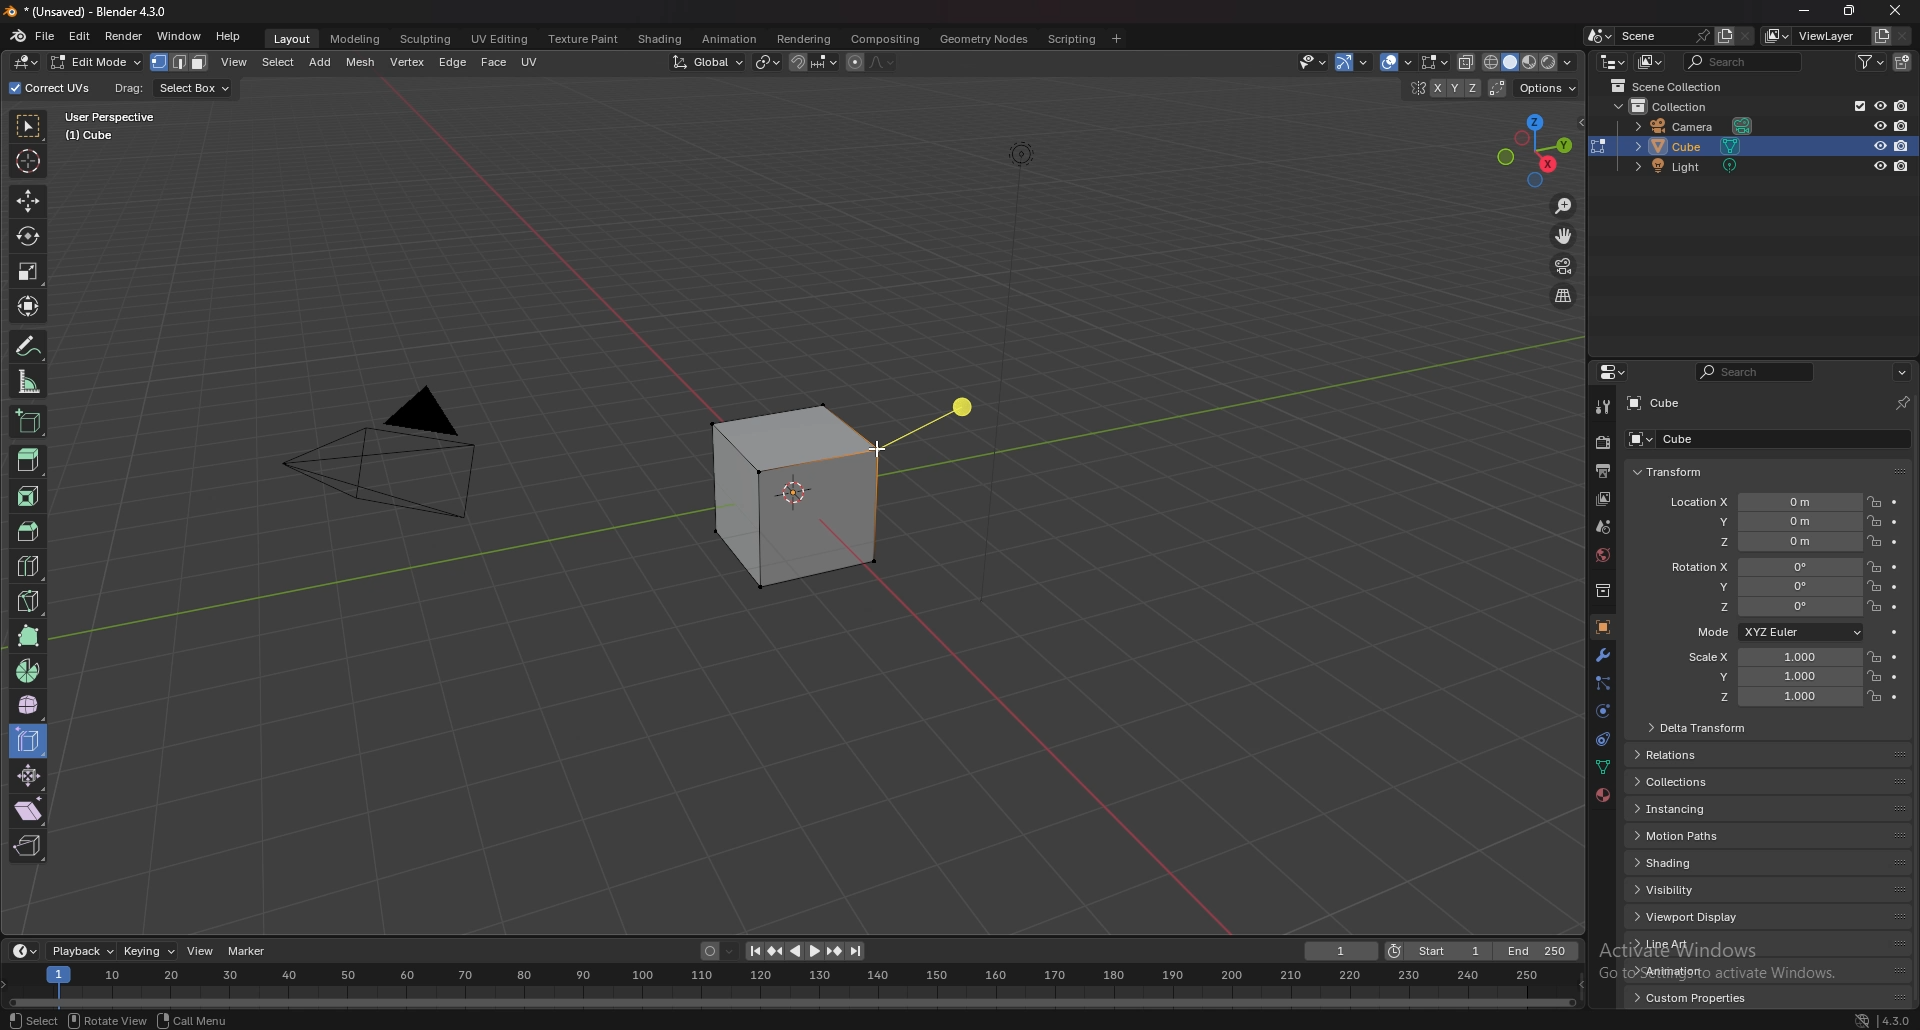  Describe the element at coordinates (1614, 62) in the screenshot. I see `editor type` at that location.